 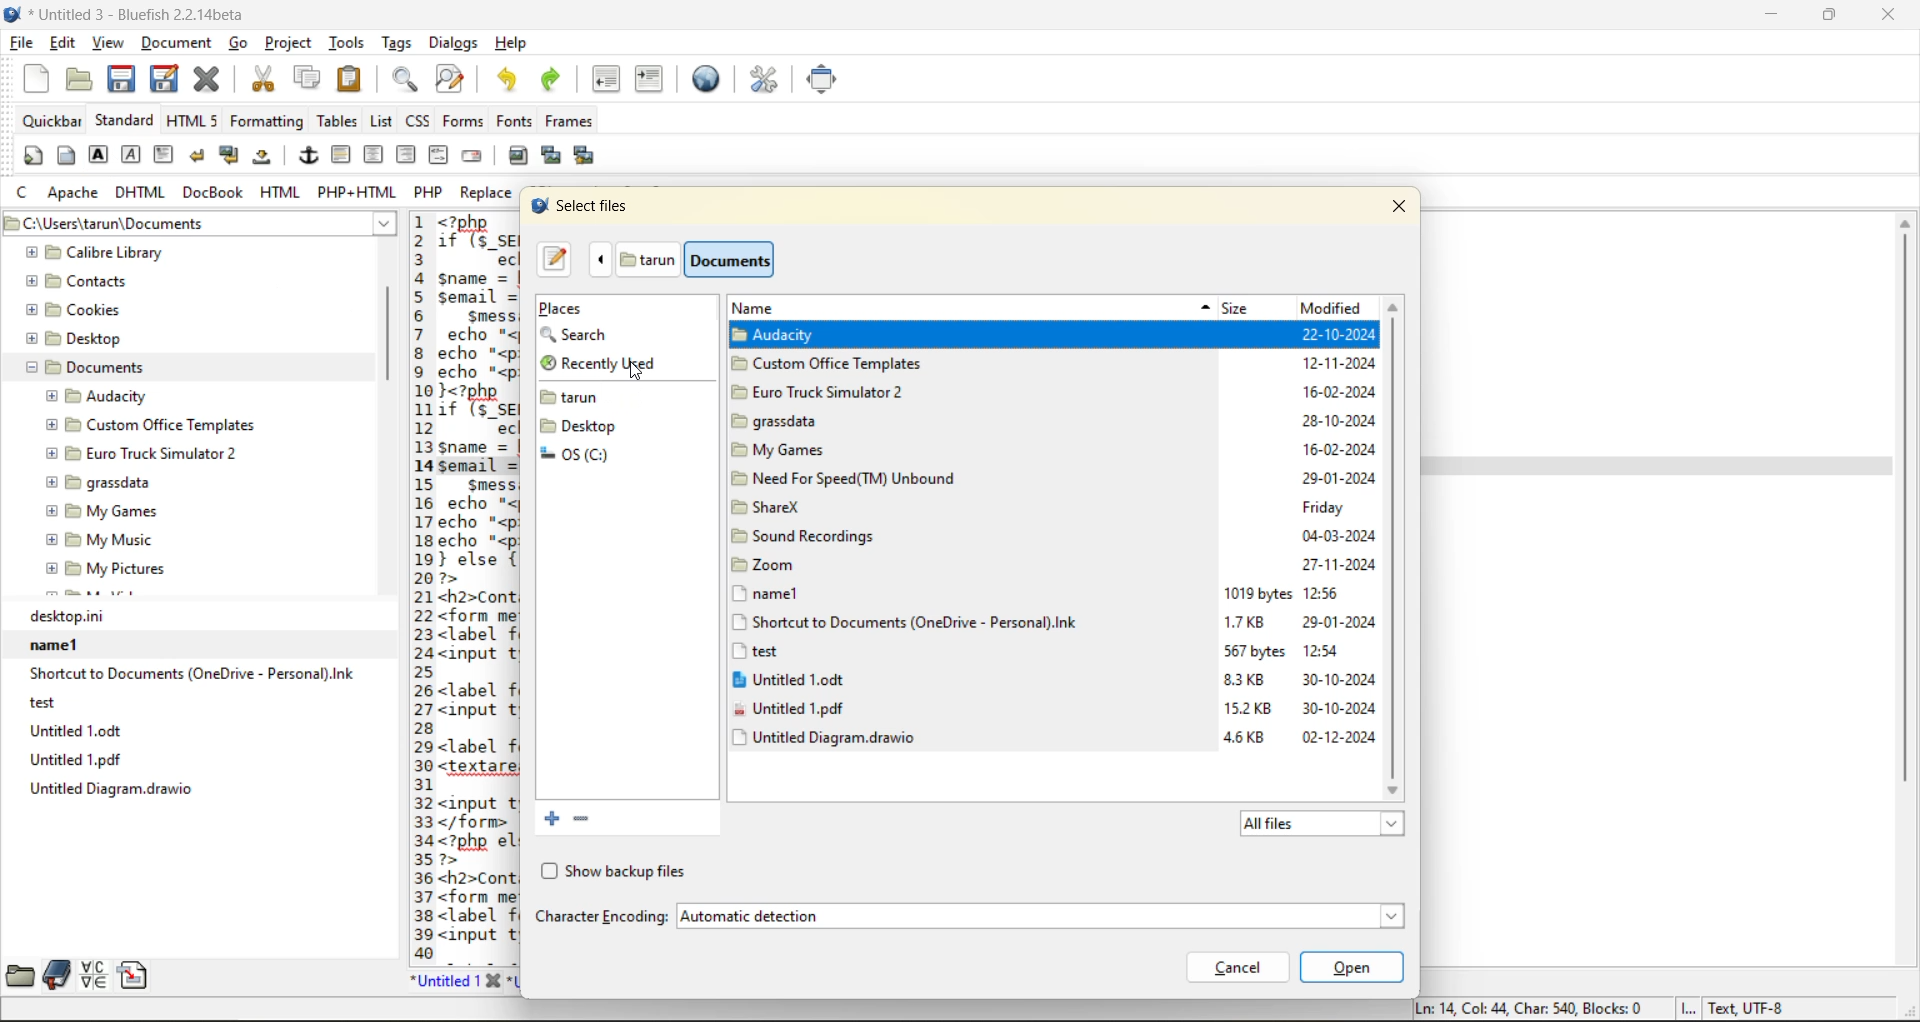 I want to click on titles from current folder, so click(x=961, y=538).